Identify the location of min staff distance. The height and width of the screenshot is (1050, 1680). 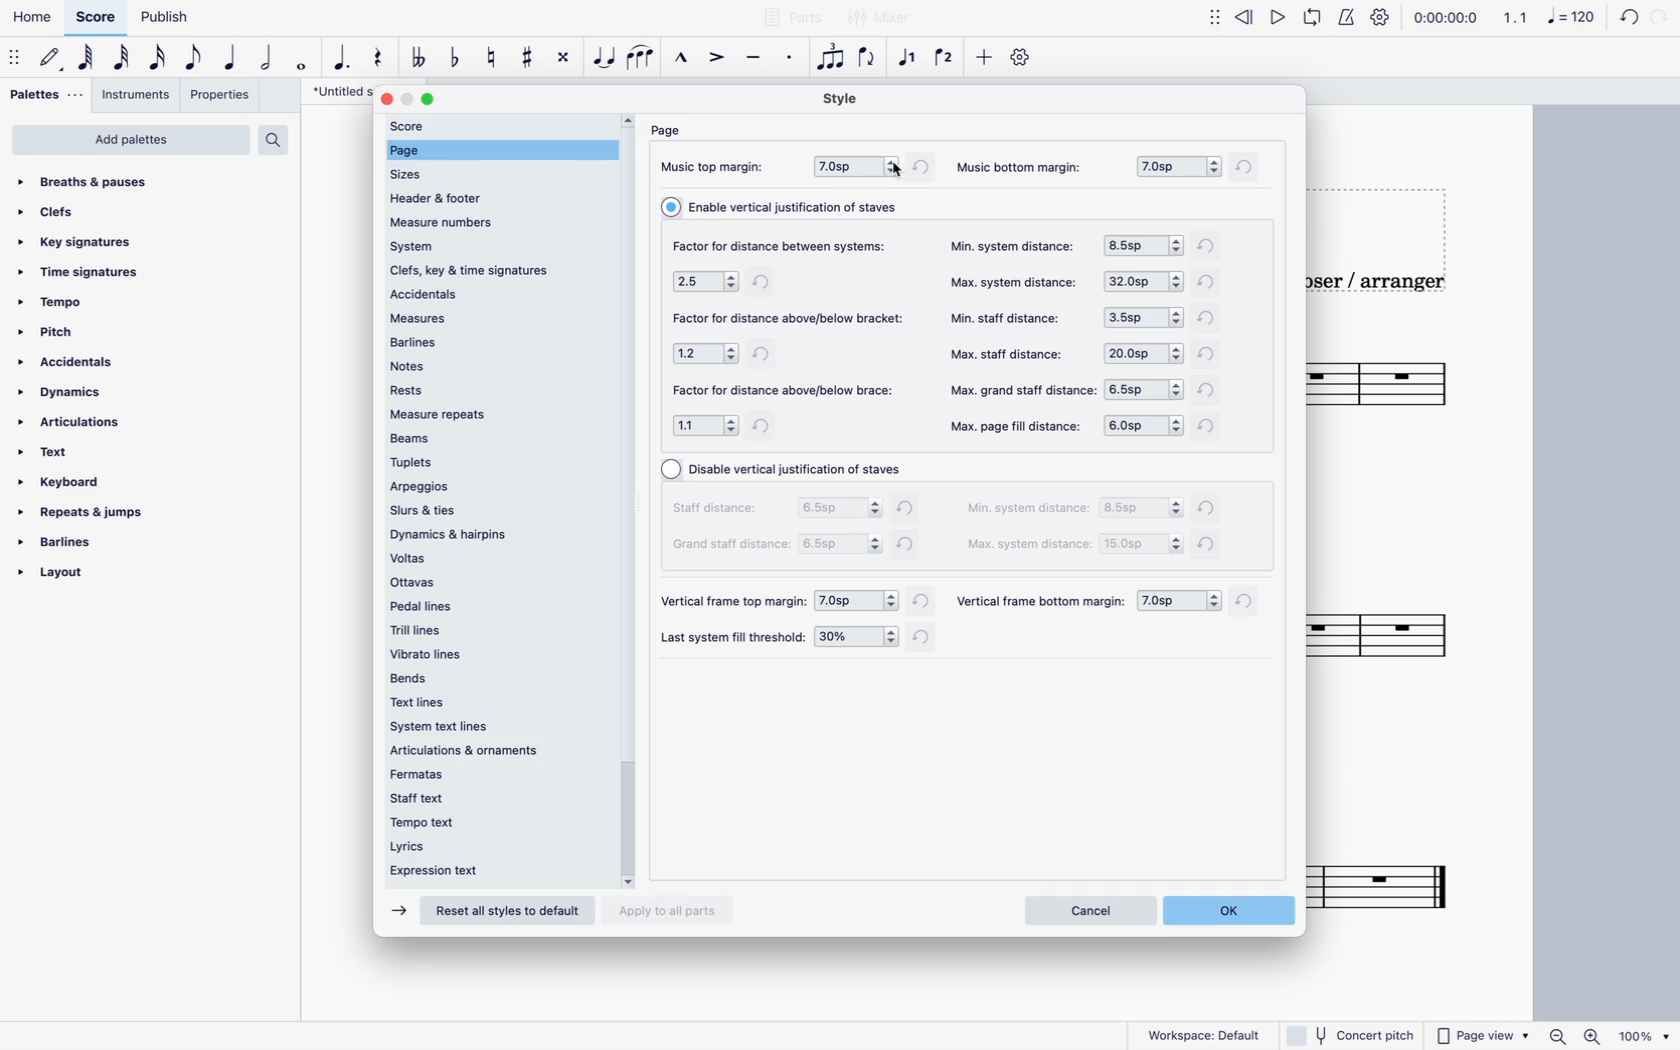
(1012, 316).